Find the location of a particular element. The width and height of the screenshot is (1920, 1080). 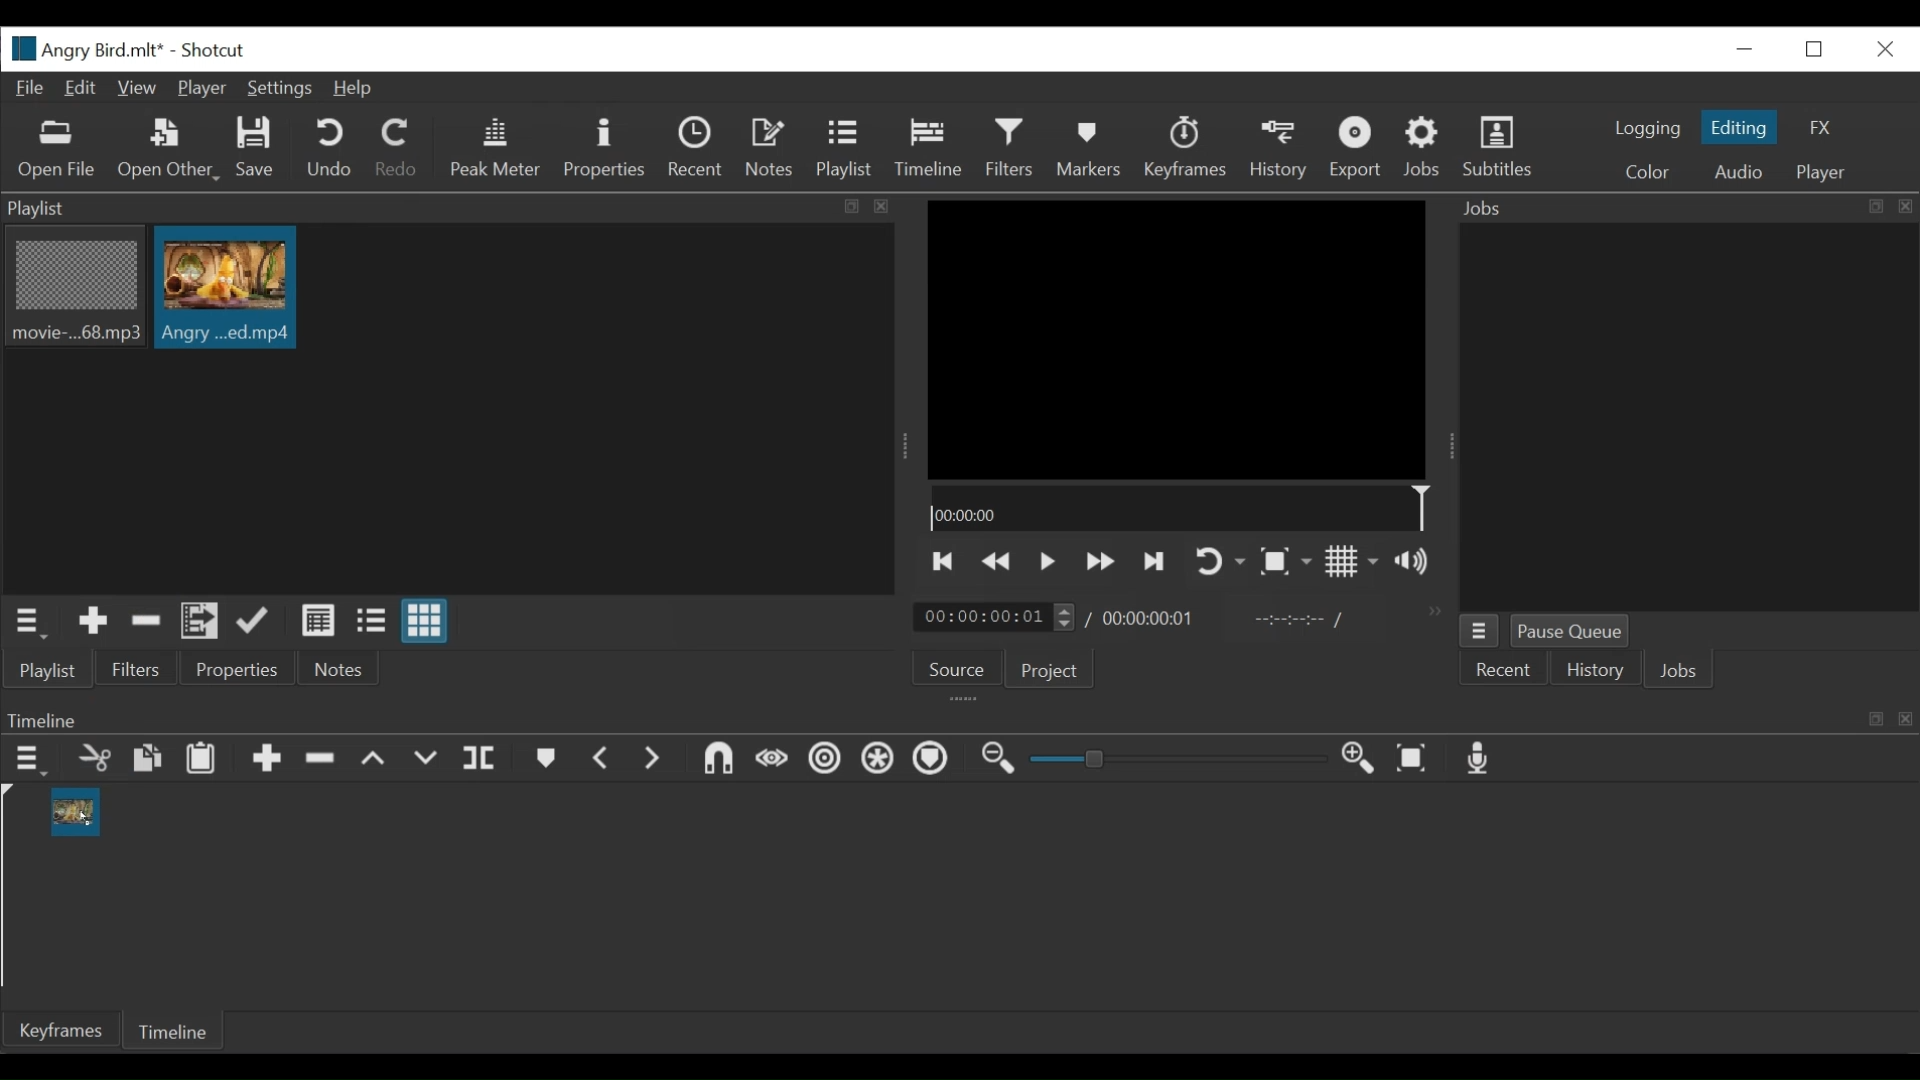

Jobs Panel is located at coordinates (1688, 420).